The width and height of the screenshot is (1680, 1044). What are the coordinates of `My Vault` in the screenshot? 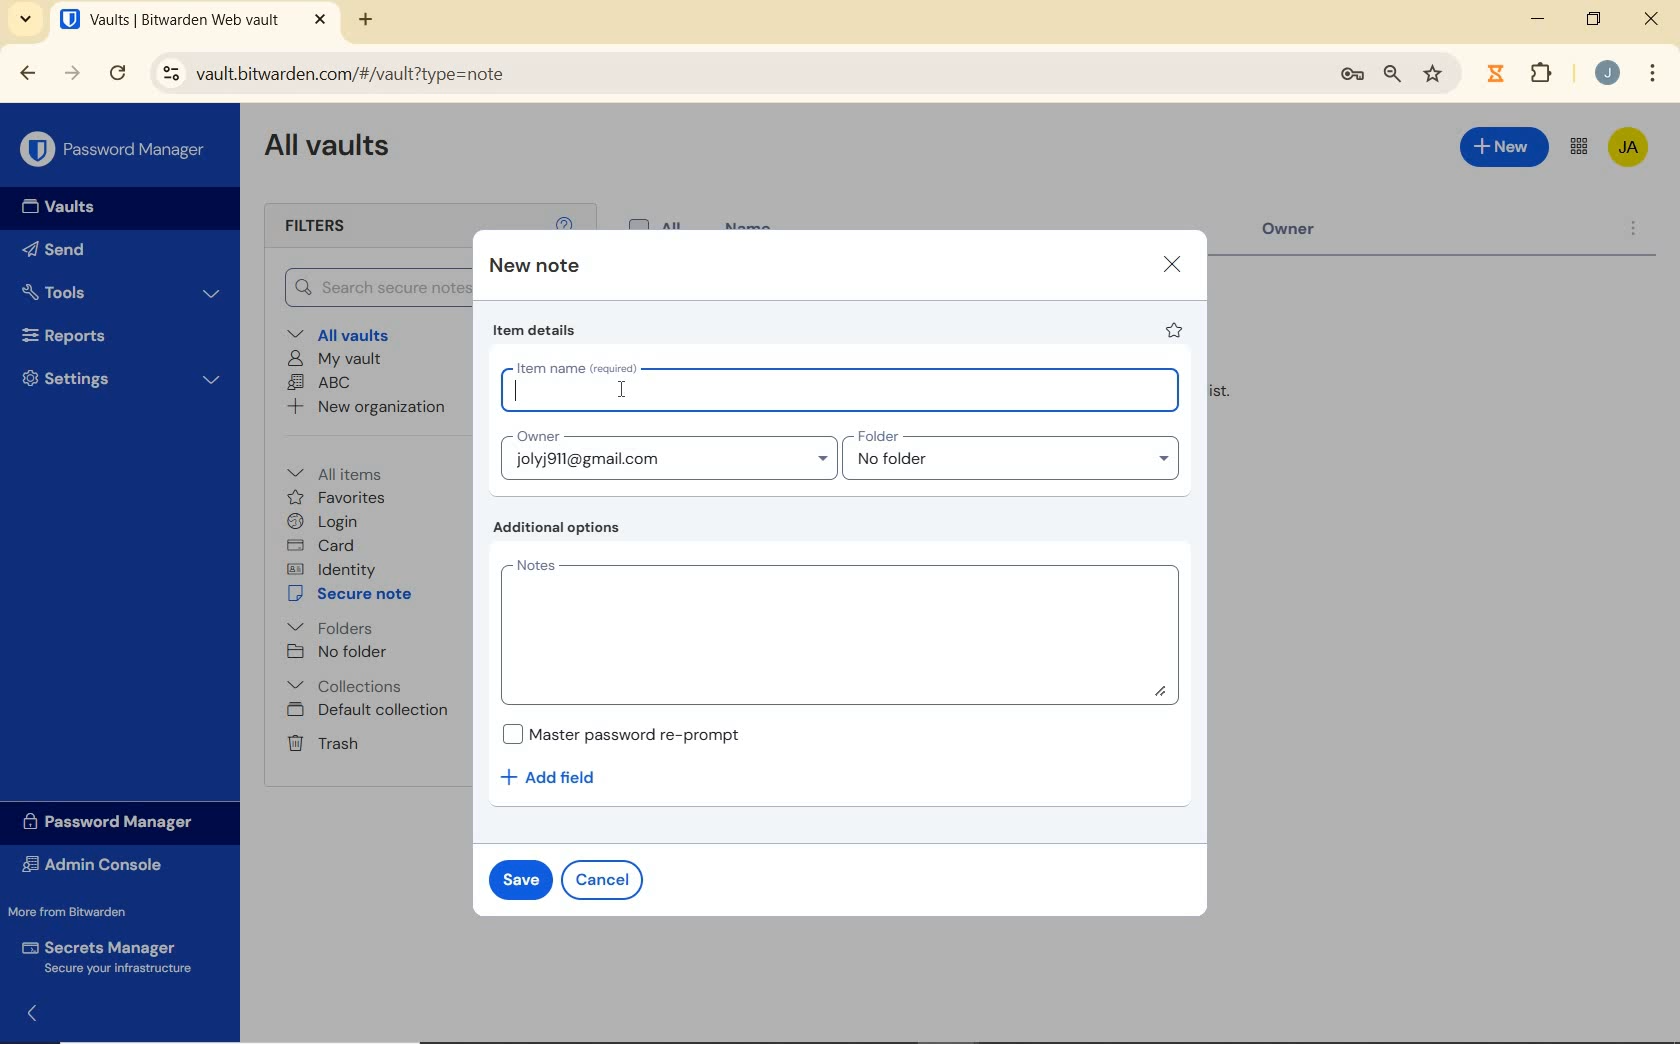 It's located at (334, 360).